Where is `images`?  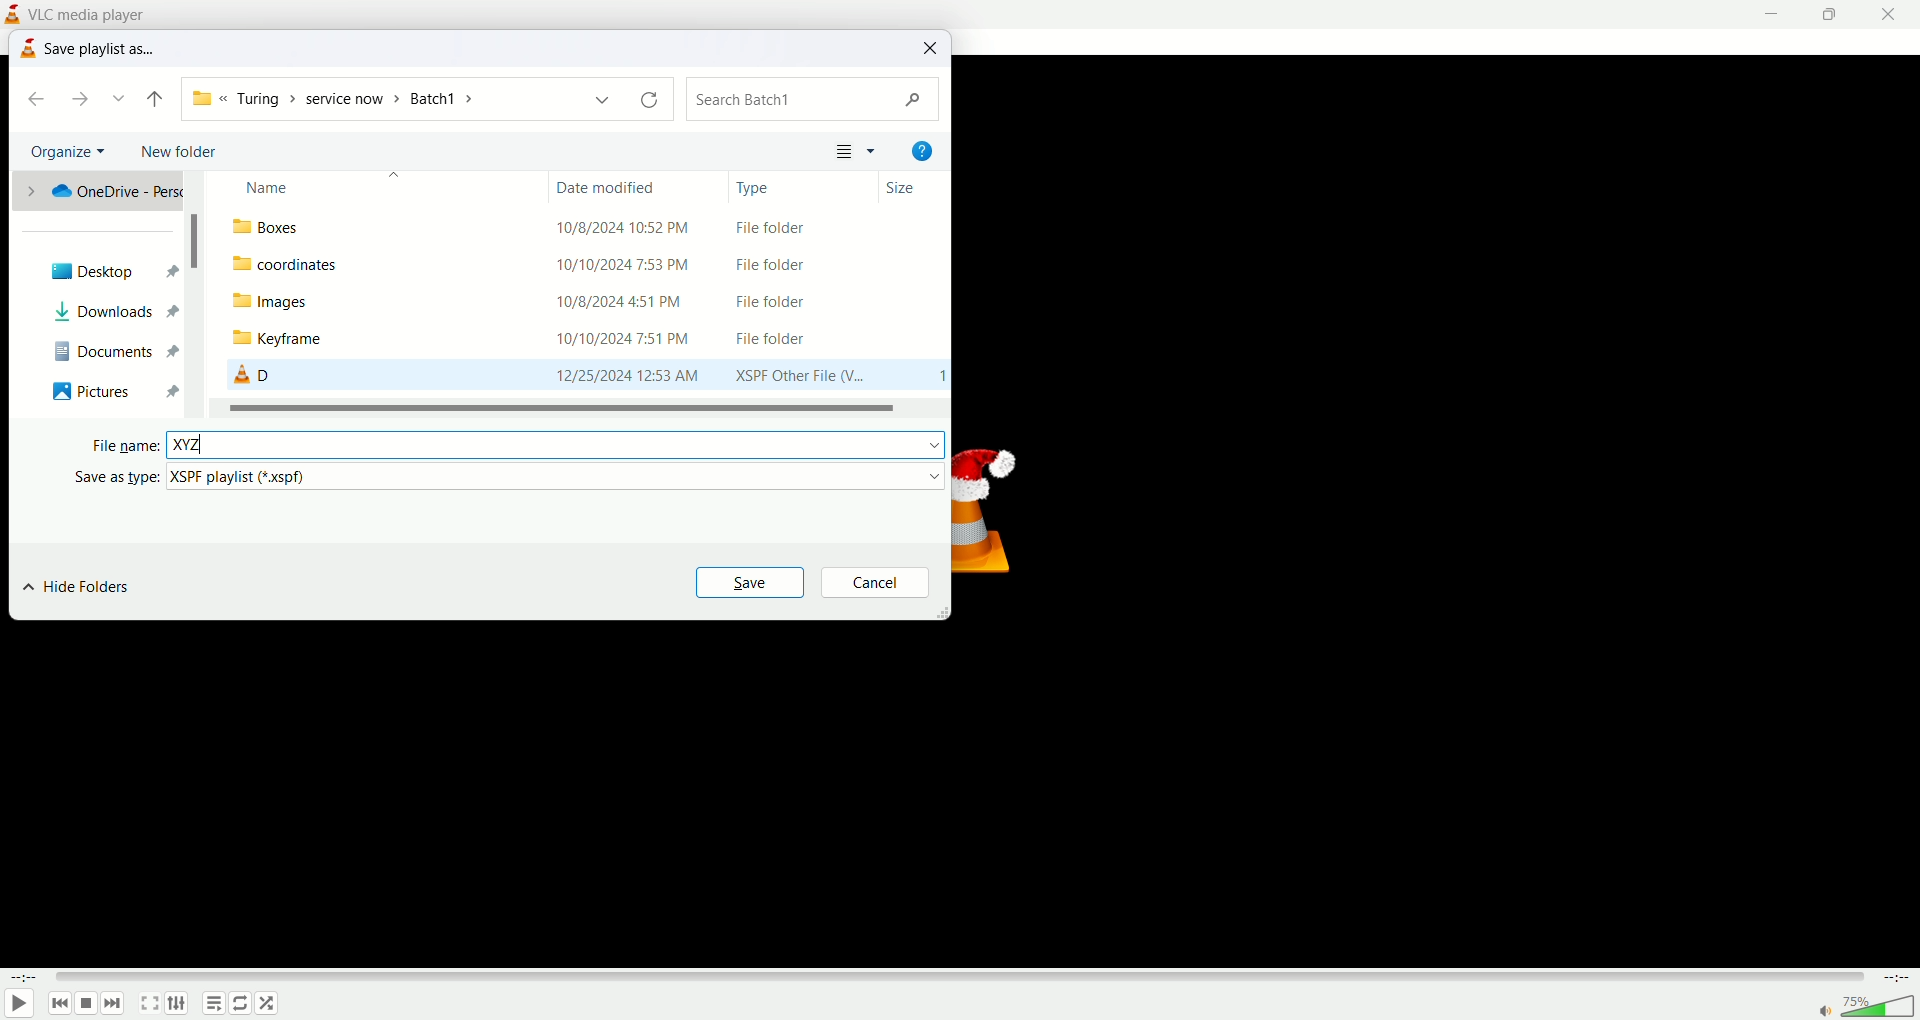
images is located at coordinates (296, 302).